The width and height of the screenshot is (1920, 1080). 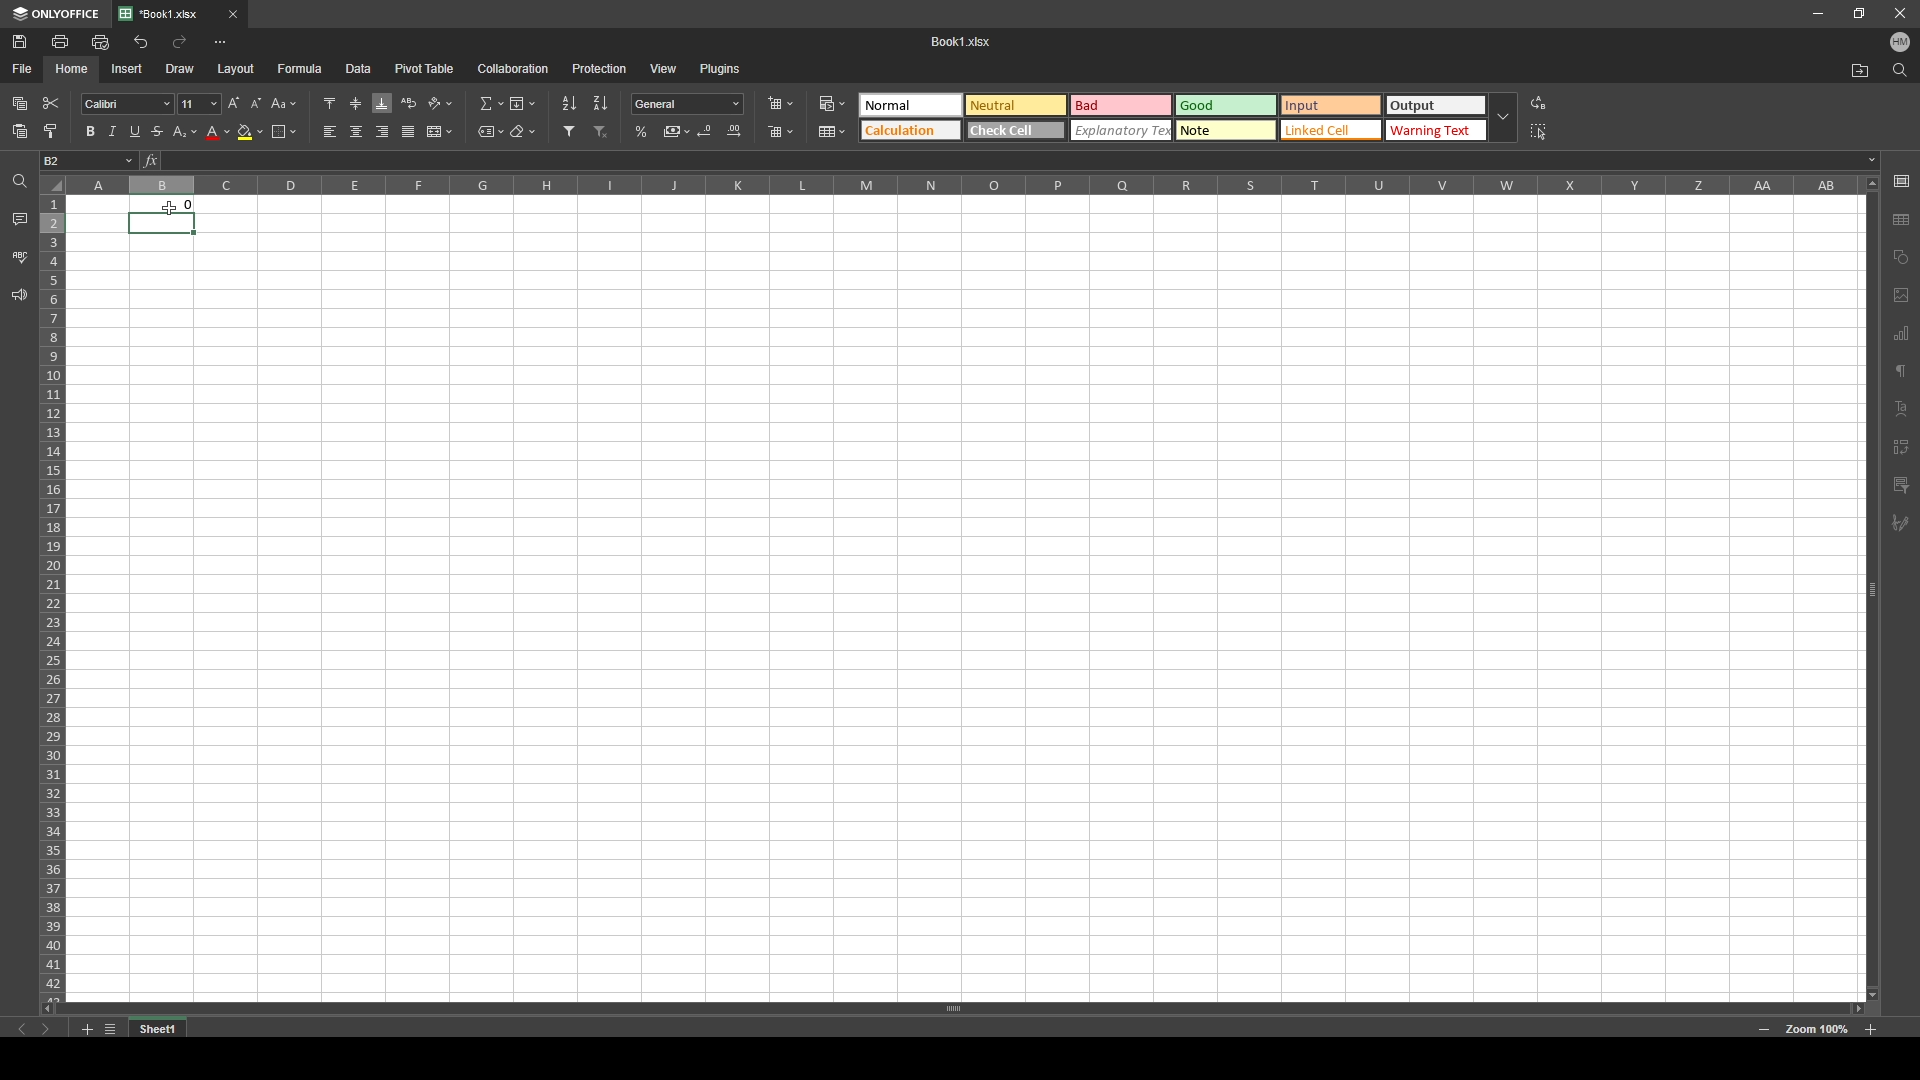 What do you see at coordinates (1870, 1029) in the screenshot?
I see `zoom in` at bounding box center [1870, 1029].